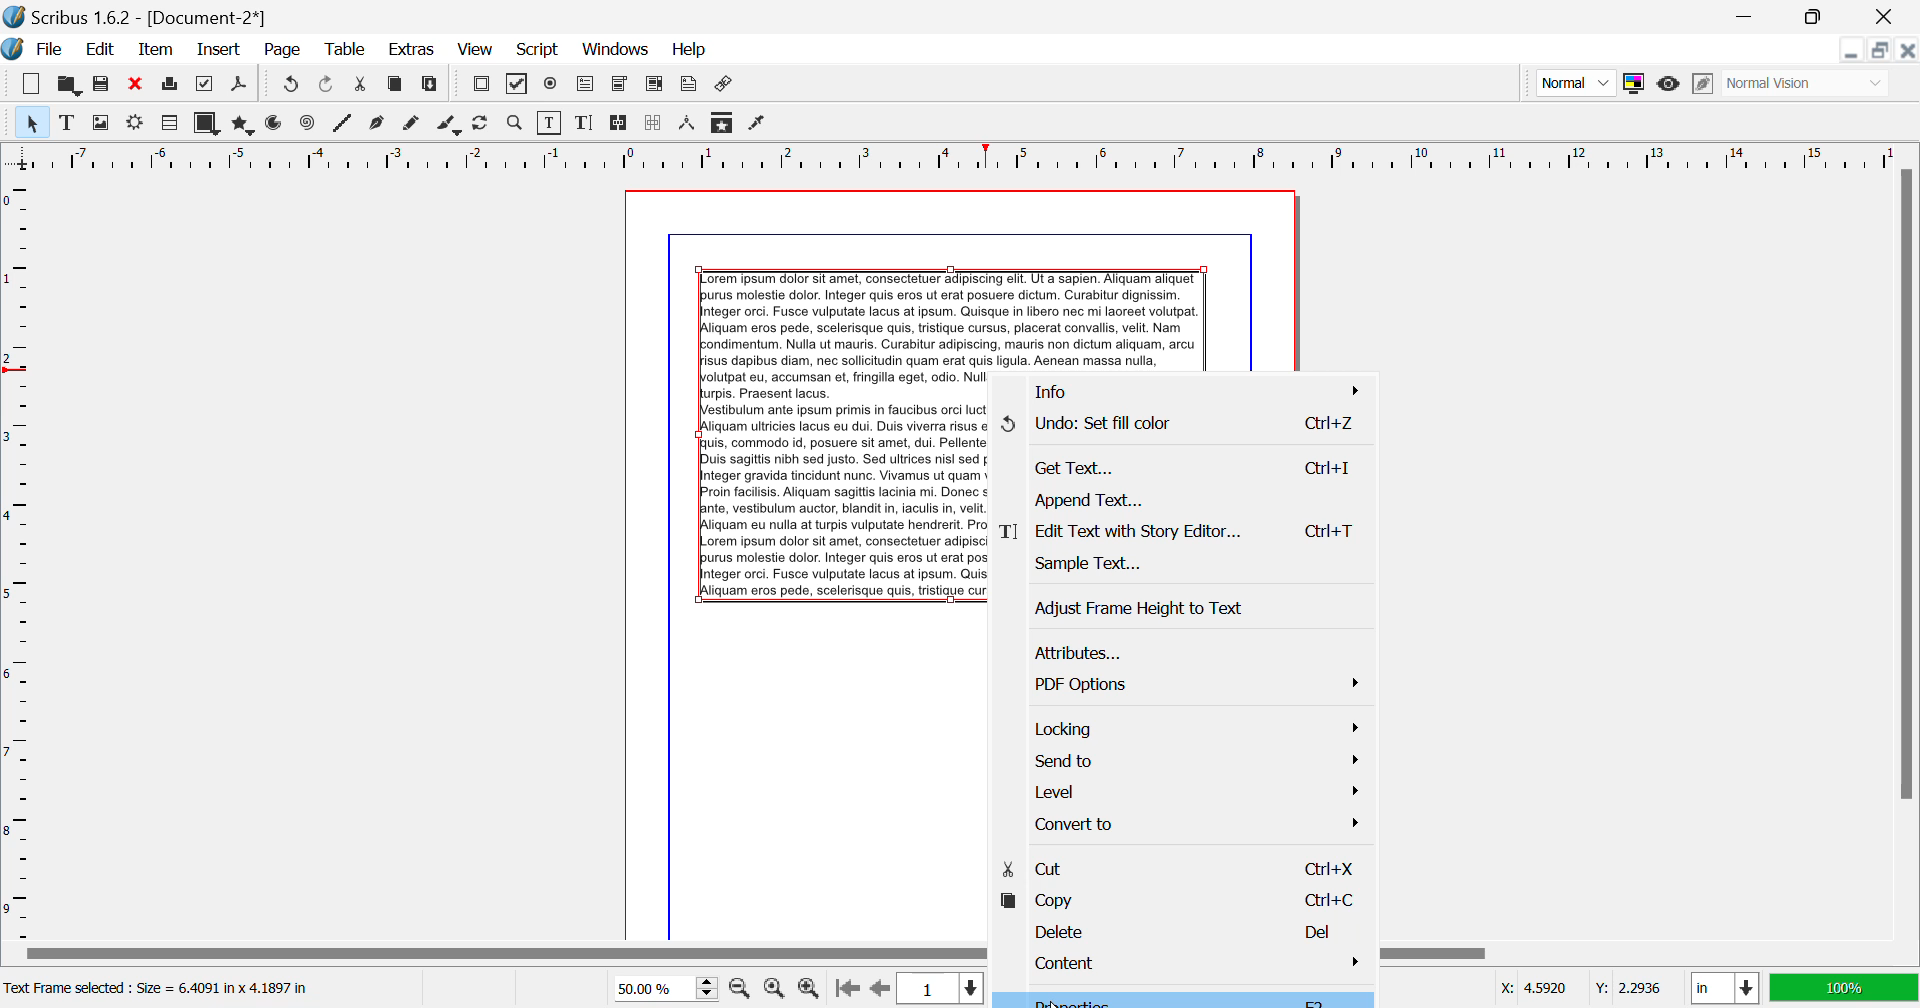 This screenshot has width=1920, height=1008. Describe the element at coordinates (1088, 1001) in the screenshot. I see `Cursor Position` at that location.